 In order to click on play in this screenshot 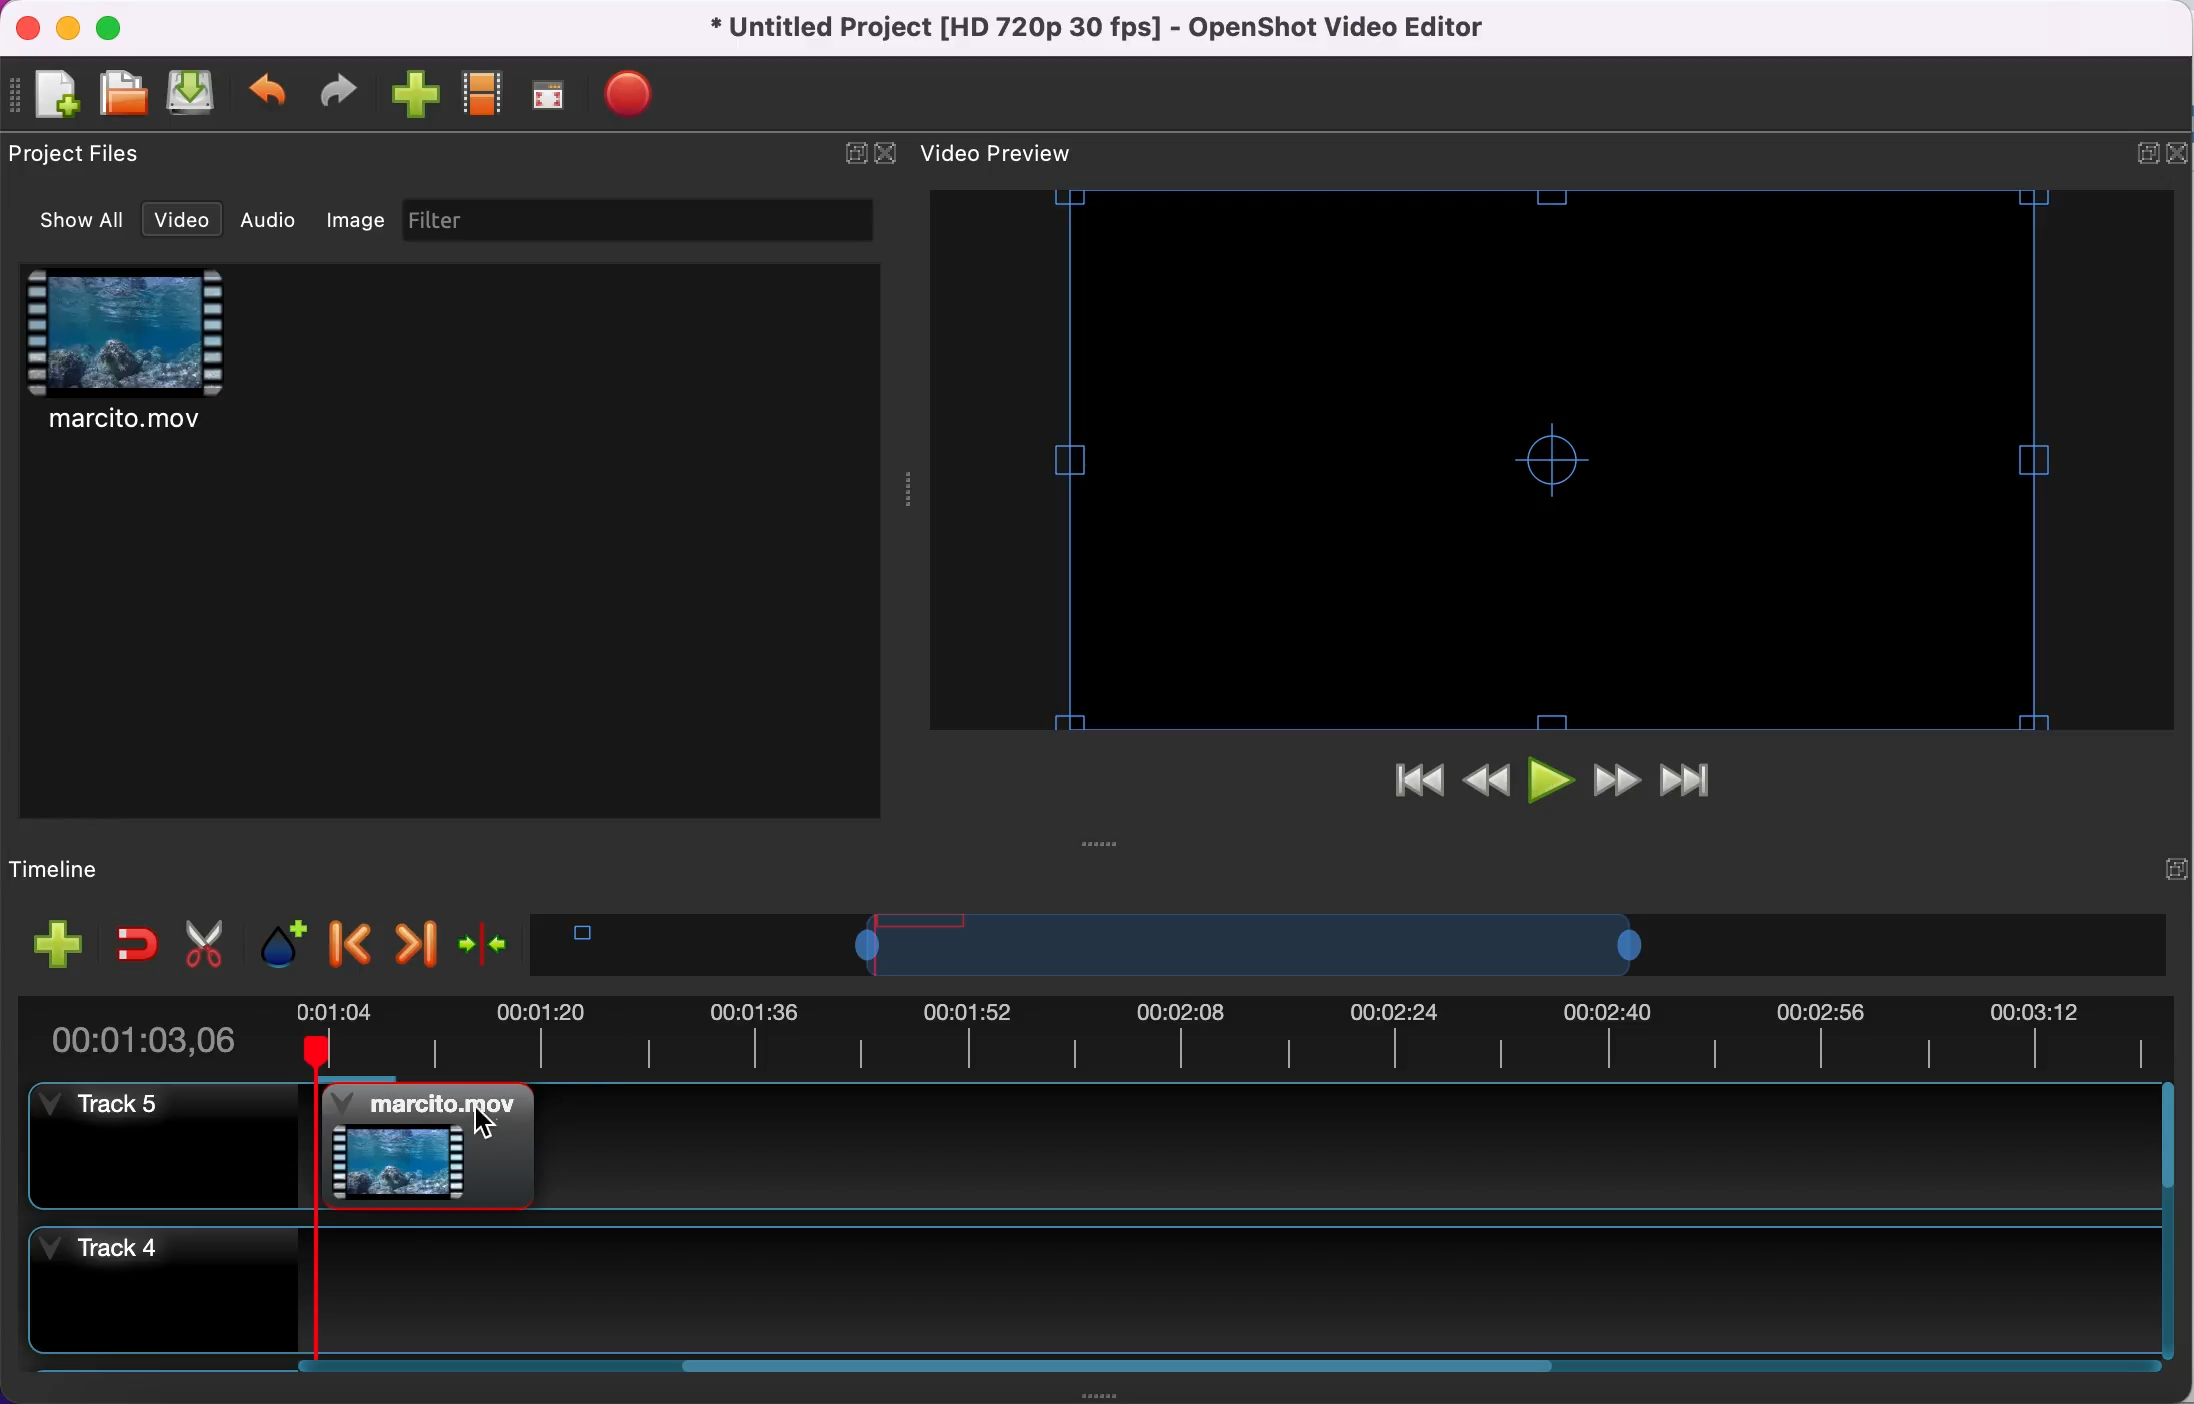, I will do `click(1552, 786)`.